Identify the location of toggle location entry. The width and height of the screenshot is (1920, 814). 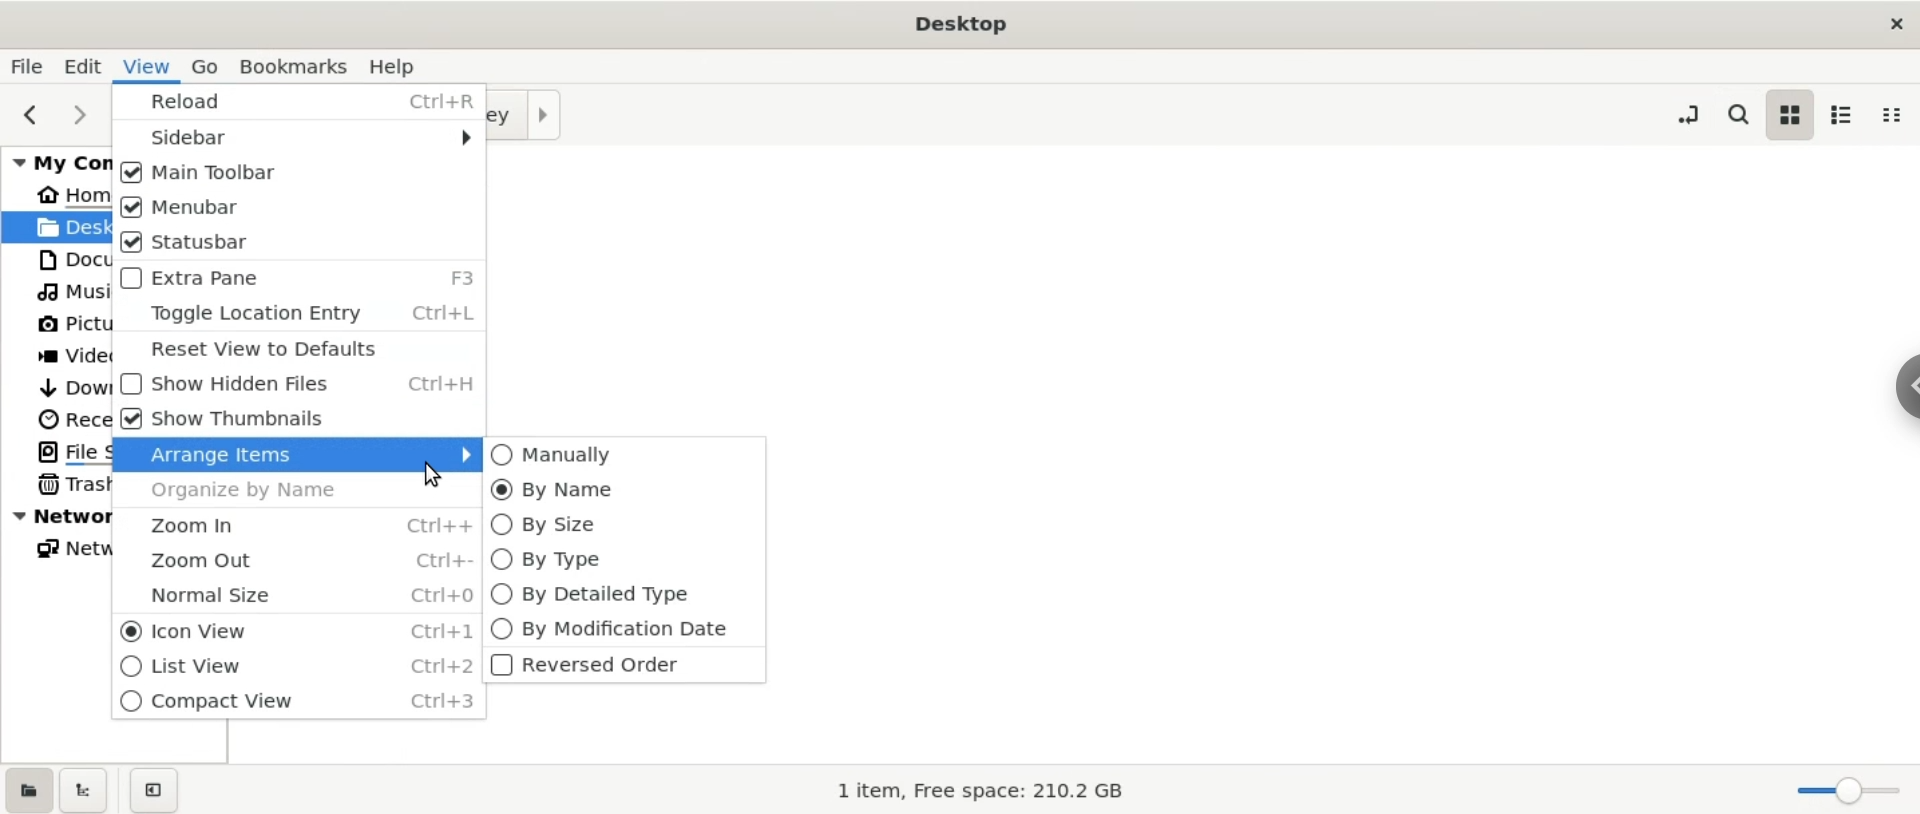
(1688, 111).